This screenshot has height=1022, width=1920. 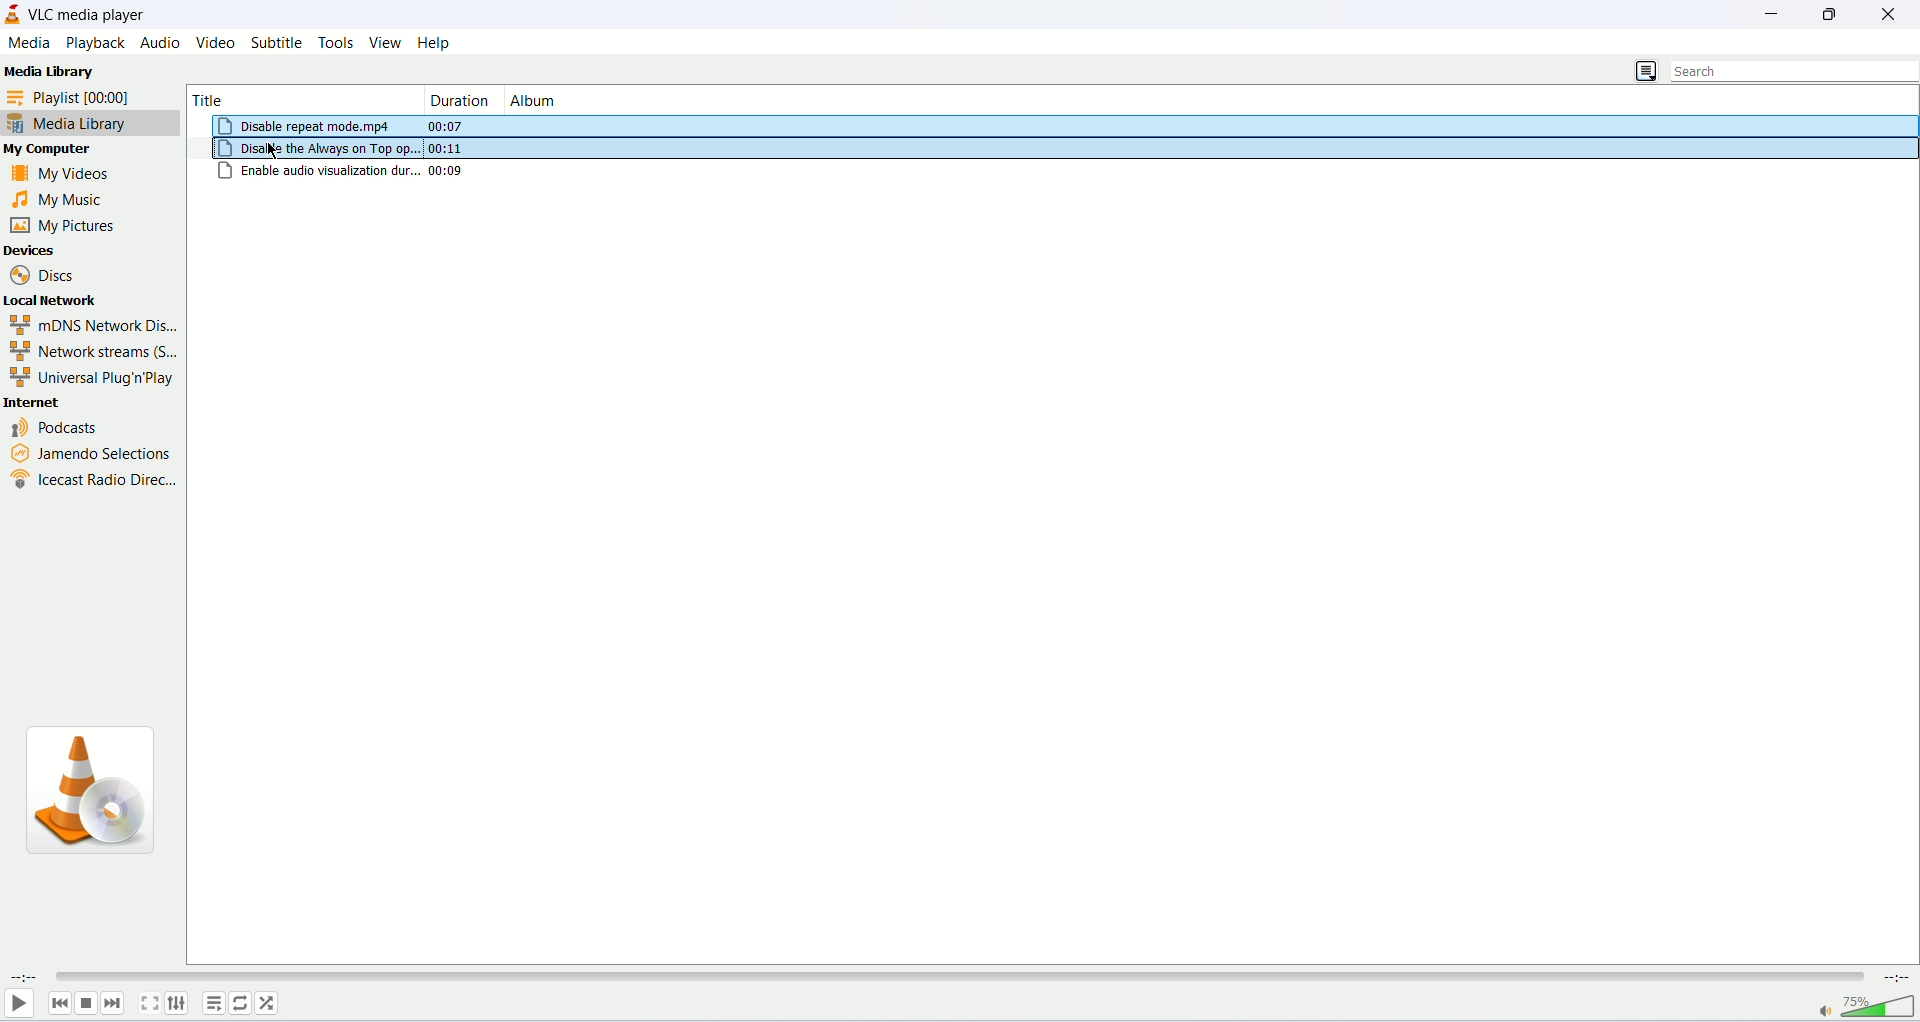 I want to click on my pictures, so click(x=64, y=225).